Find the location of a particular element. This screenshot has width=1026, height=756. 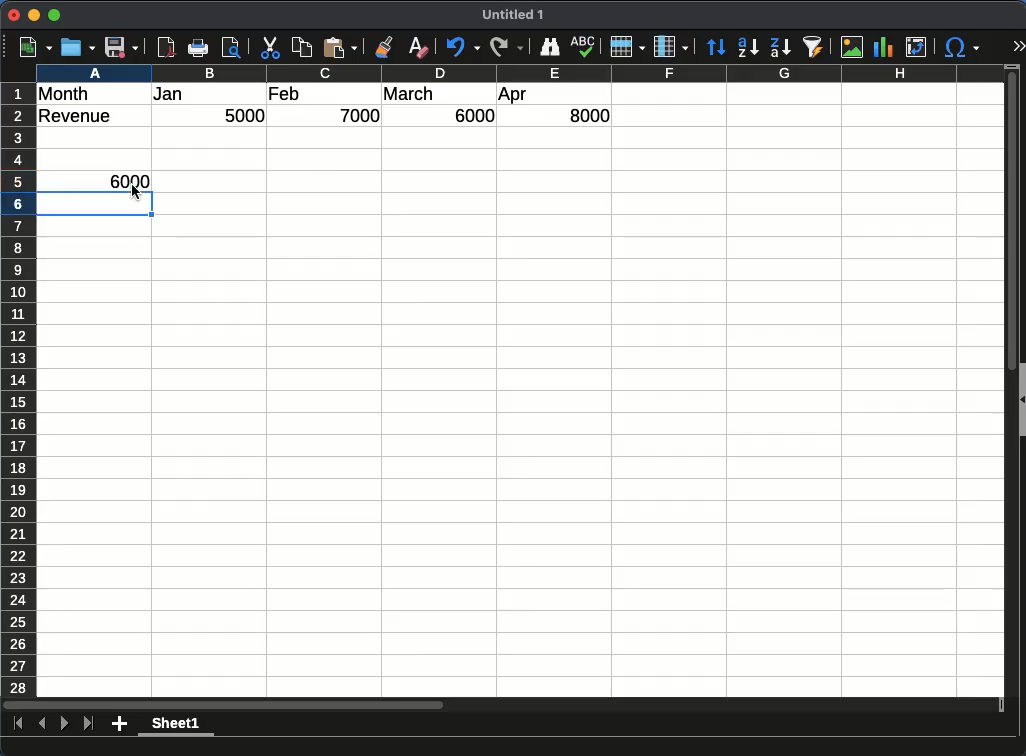

print is located at coordinates (198, 47).